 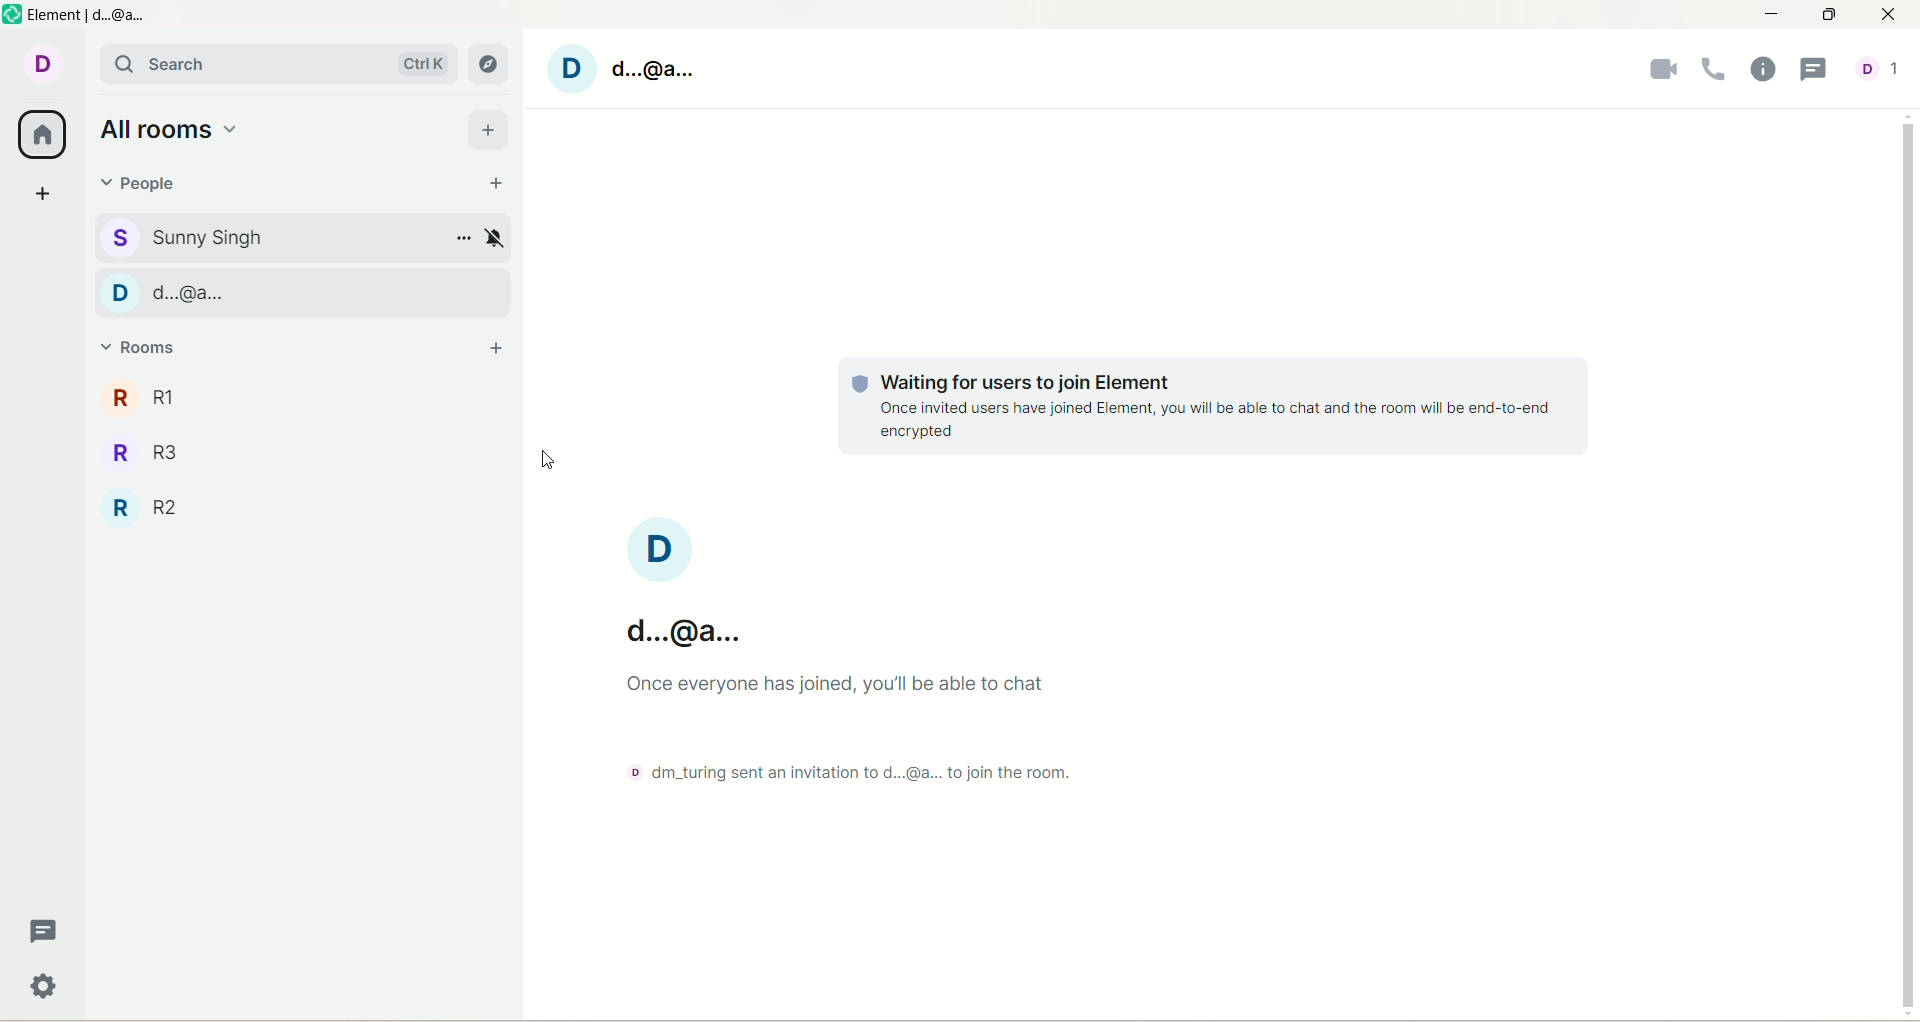 I want to click on account, so click(x=665, y=588).